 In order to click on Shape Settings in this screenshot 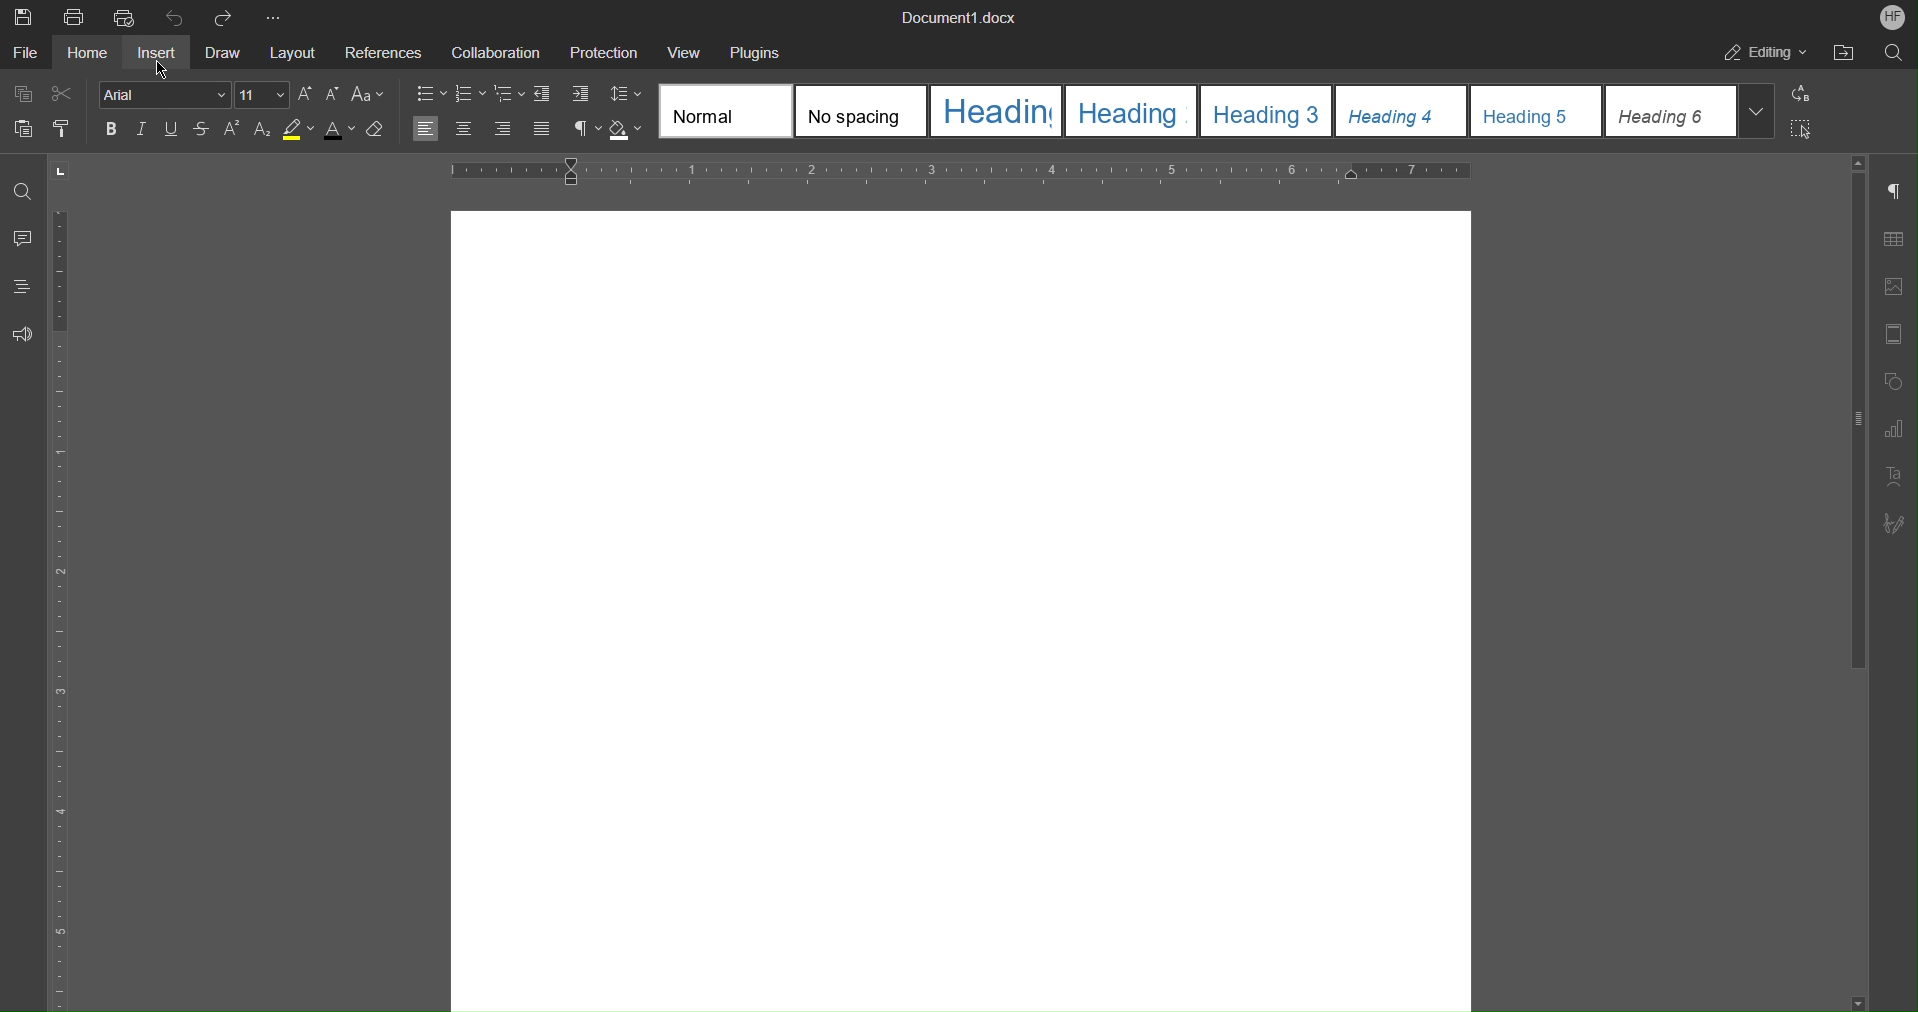, I will do `click(1898, 380)`.